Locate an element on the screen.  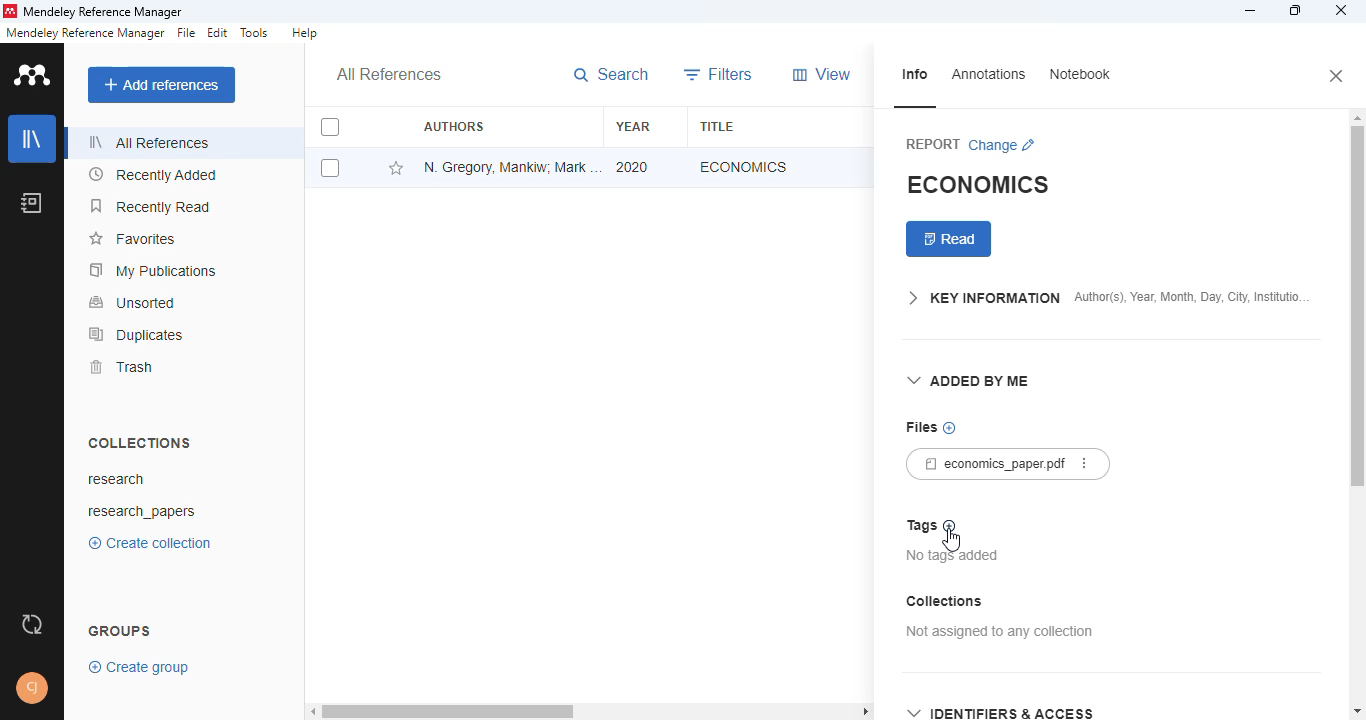
economics is located at coordinates (744, 166).